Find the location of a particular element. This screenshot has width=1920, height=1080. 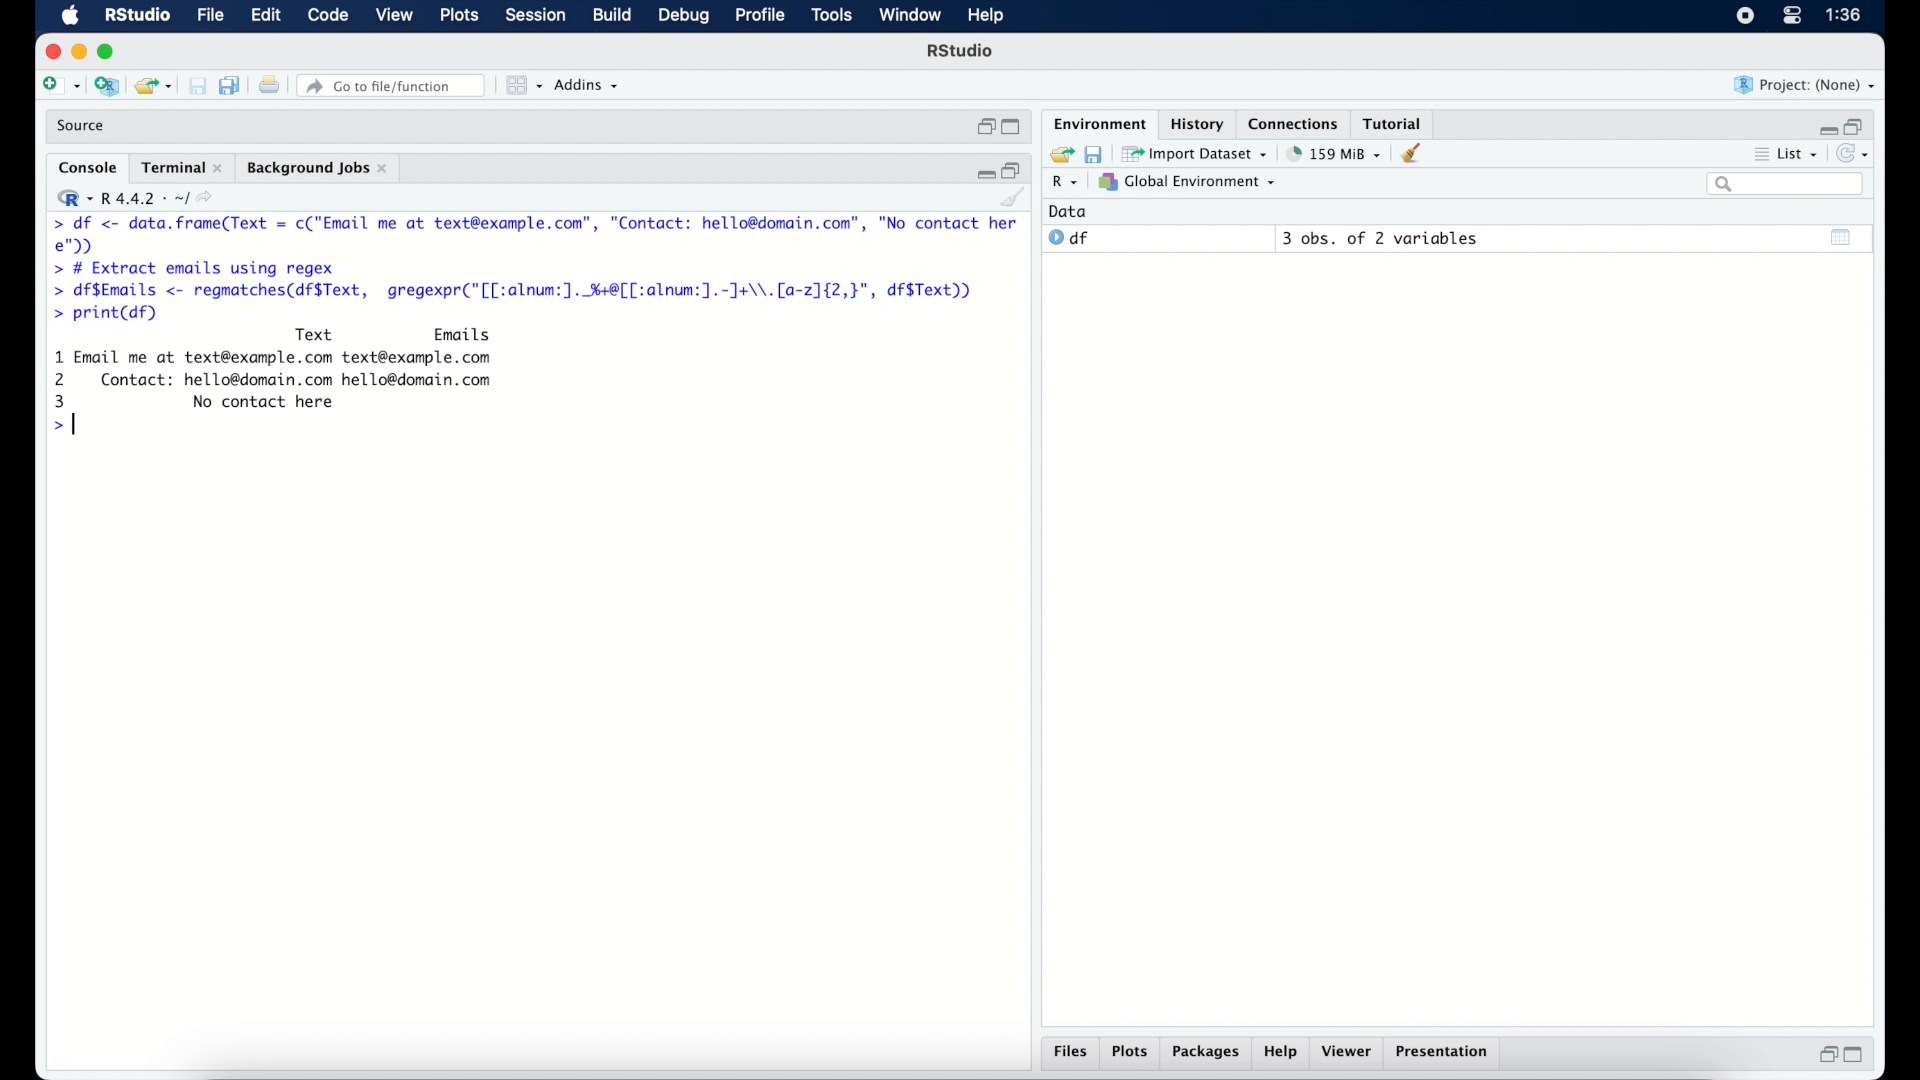

save all documents is located at coordinates (230, 85).